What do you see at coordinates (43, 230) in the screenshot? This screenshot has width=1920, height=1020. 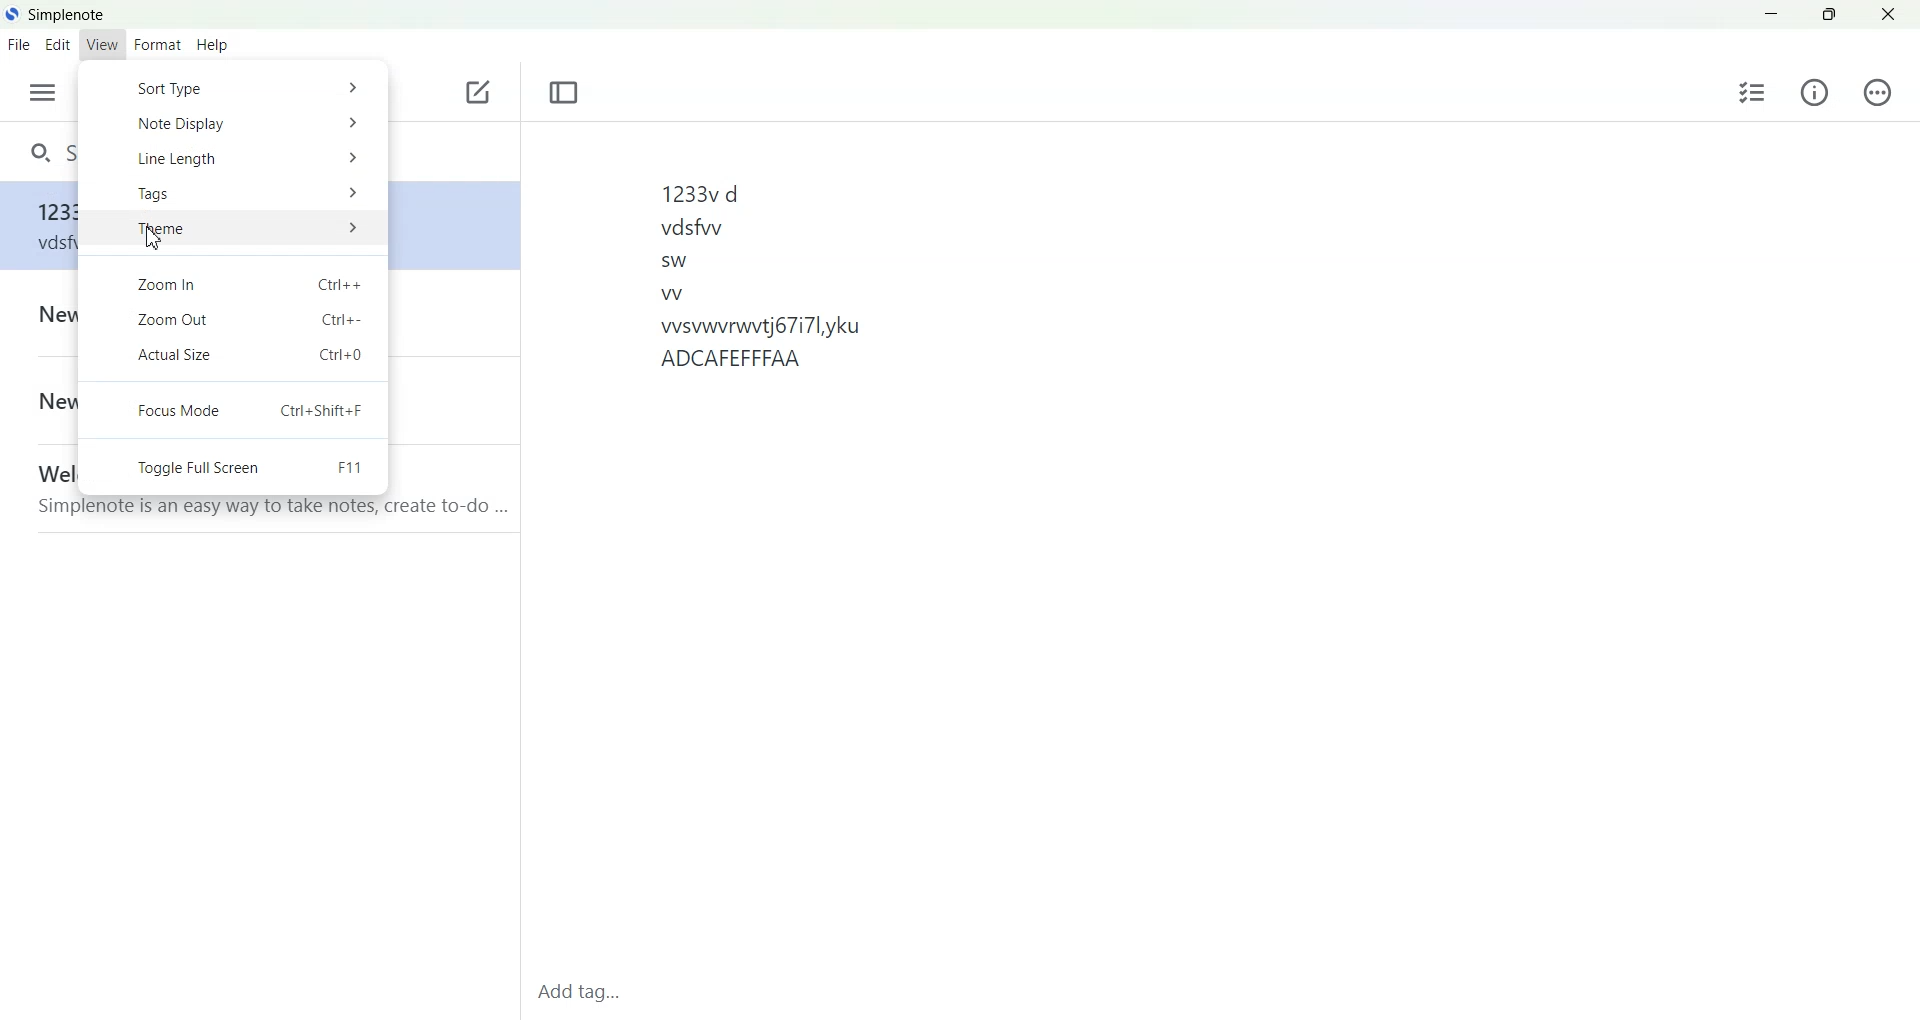 I see `Note file` at bounding box center [43, 230].